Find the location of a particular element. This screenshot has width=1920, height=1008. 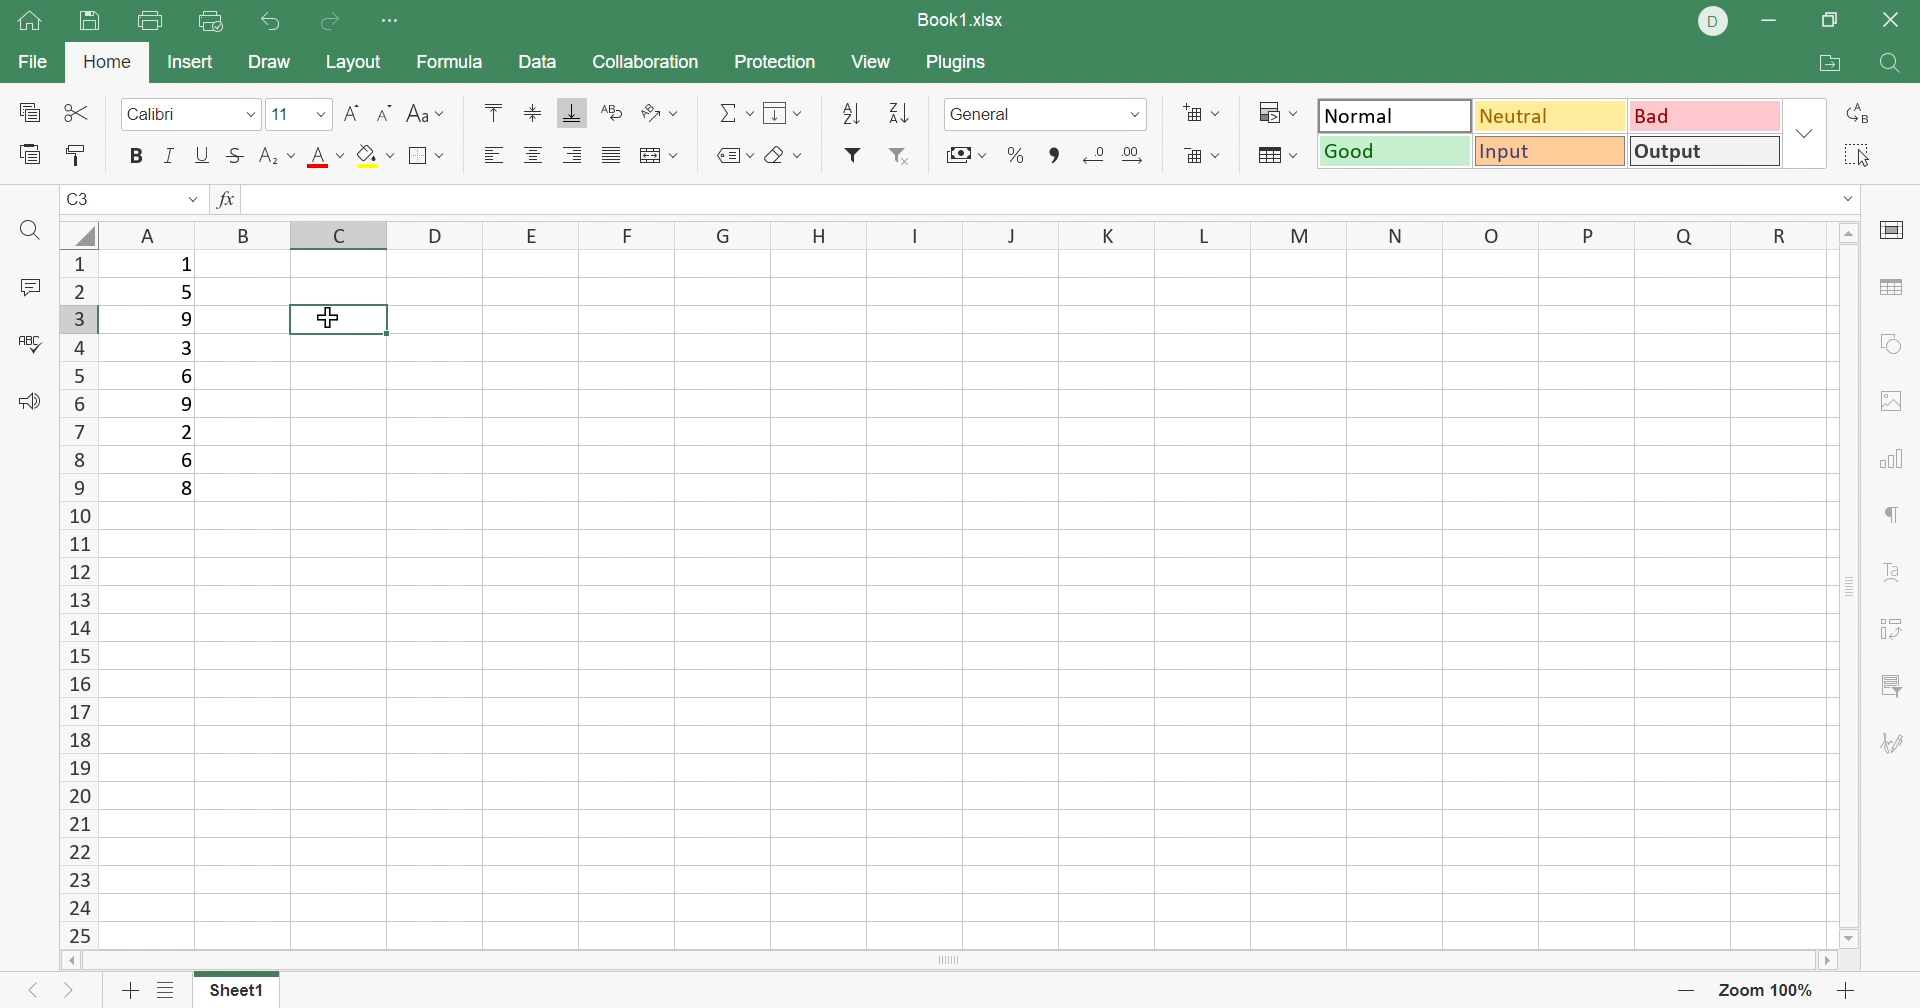

Summation is located at coordinates (734, 113).